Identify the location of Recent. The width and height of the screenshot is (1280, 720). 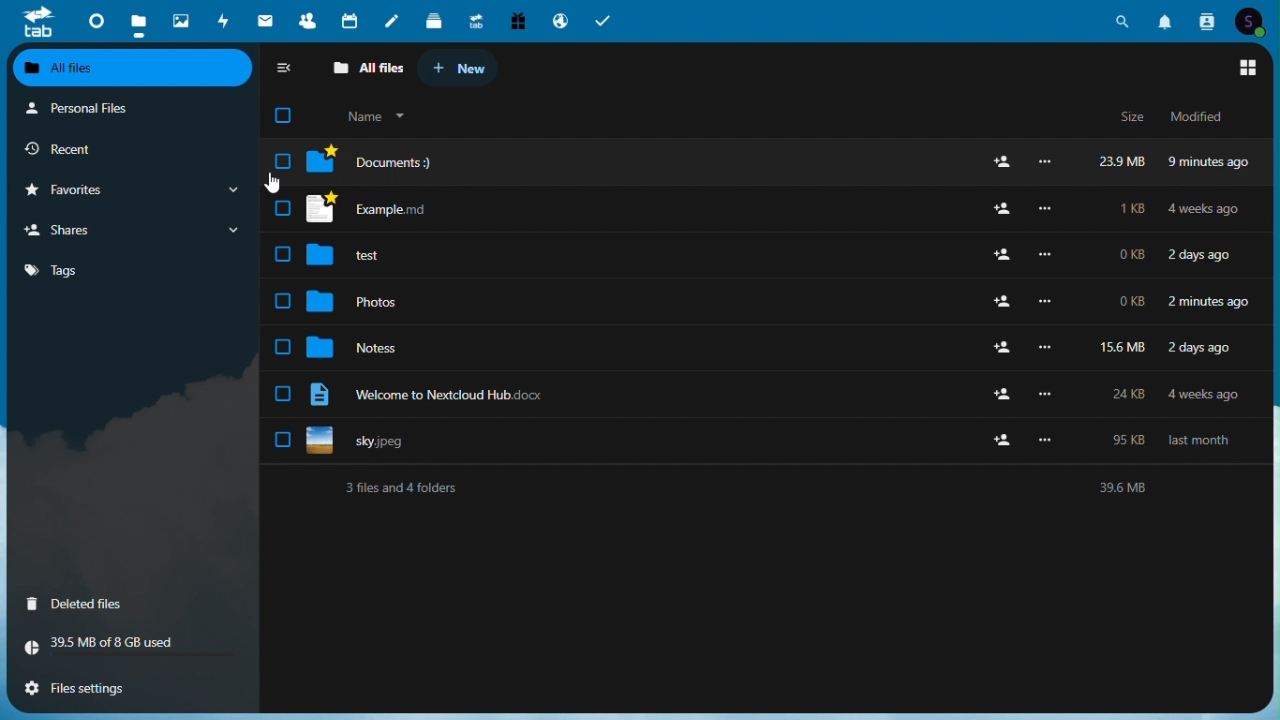
(106, 147).